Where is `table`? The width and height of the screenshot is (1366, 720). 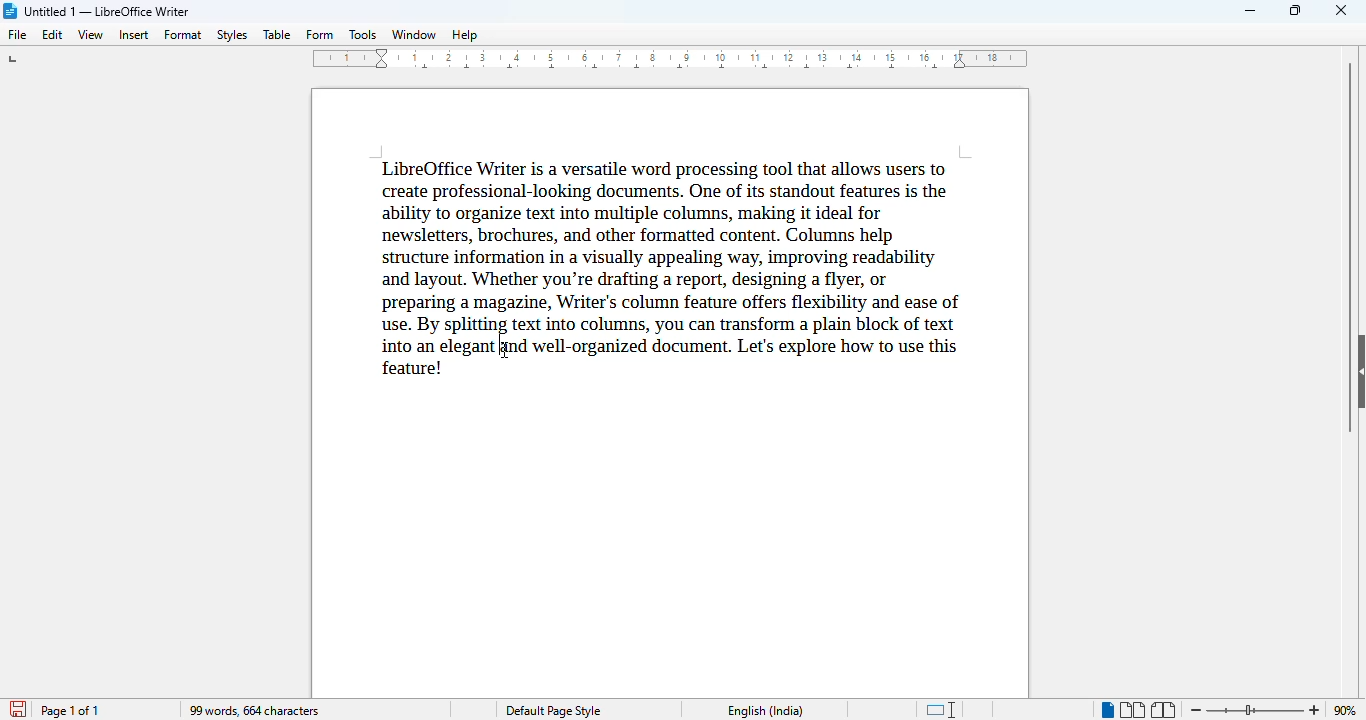
table is located at coordinates (277, 34).